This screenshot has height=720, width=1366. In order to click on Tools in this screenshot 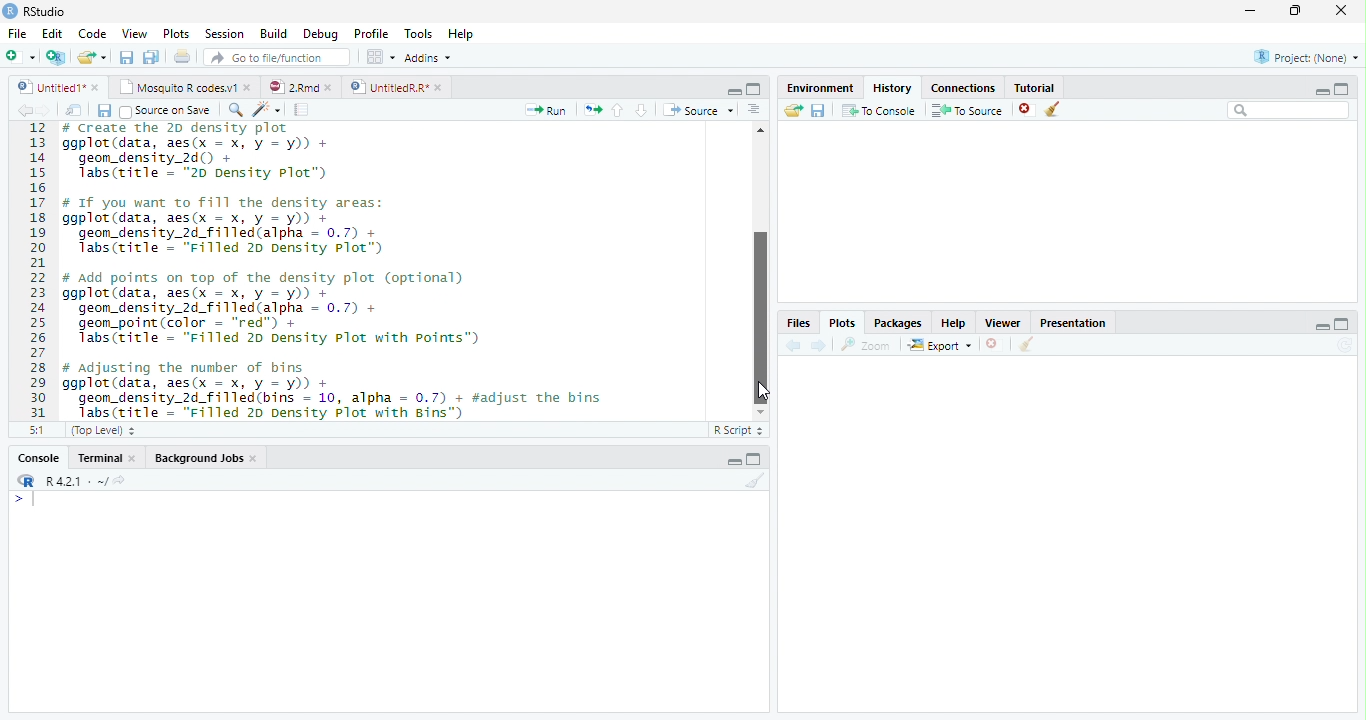, I will do `click(419, 34)`.